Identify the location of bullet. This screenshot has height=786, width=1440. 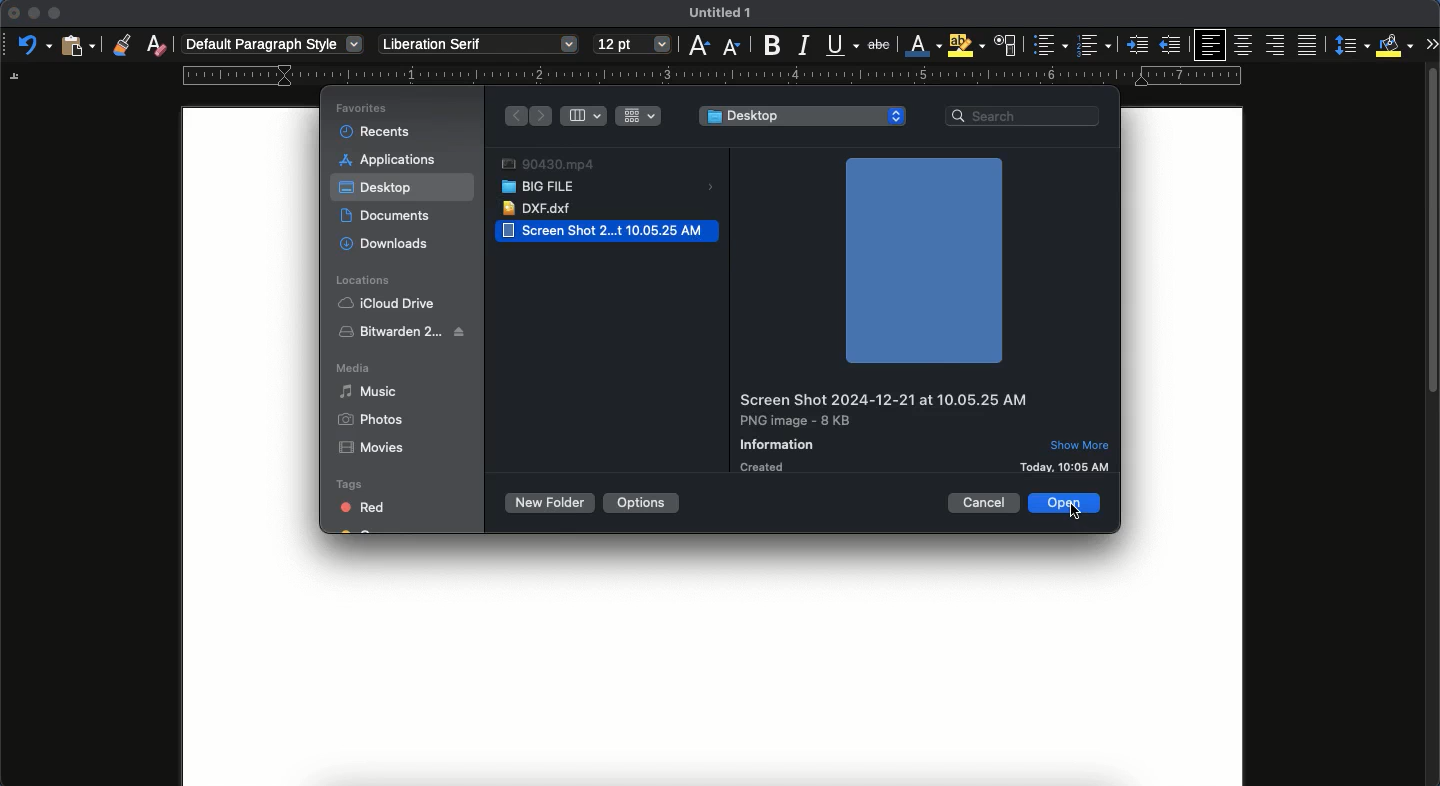
(1049, 45).